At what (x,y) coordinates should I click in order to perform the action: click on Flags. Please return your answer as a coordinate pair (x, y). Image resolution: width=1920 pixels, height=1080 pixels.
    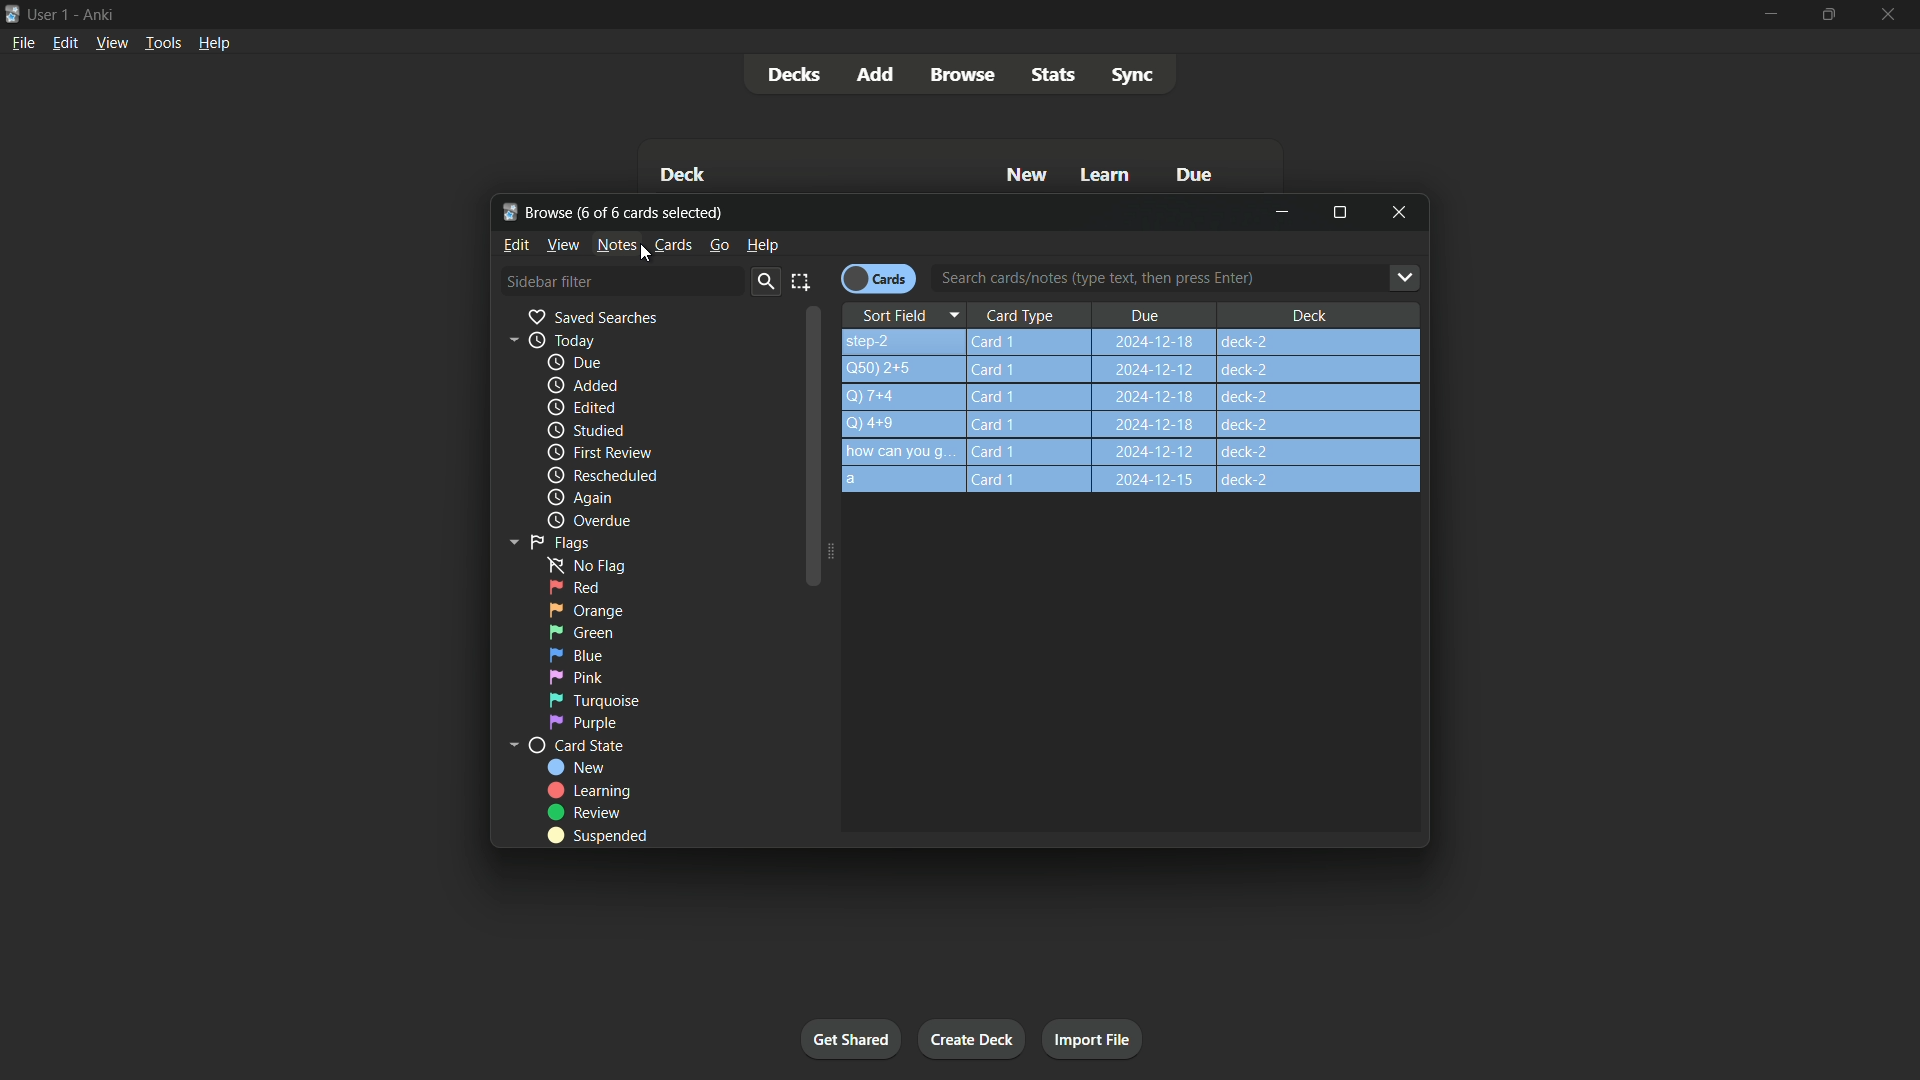
    Looking at the image, I should click on (545, 541).